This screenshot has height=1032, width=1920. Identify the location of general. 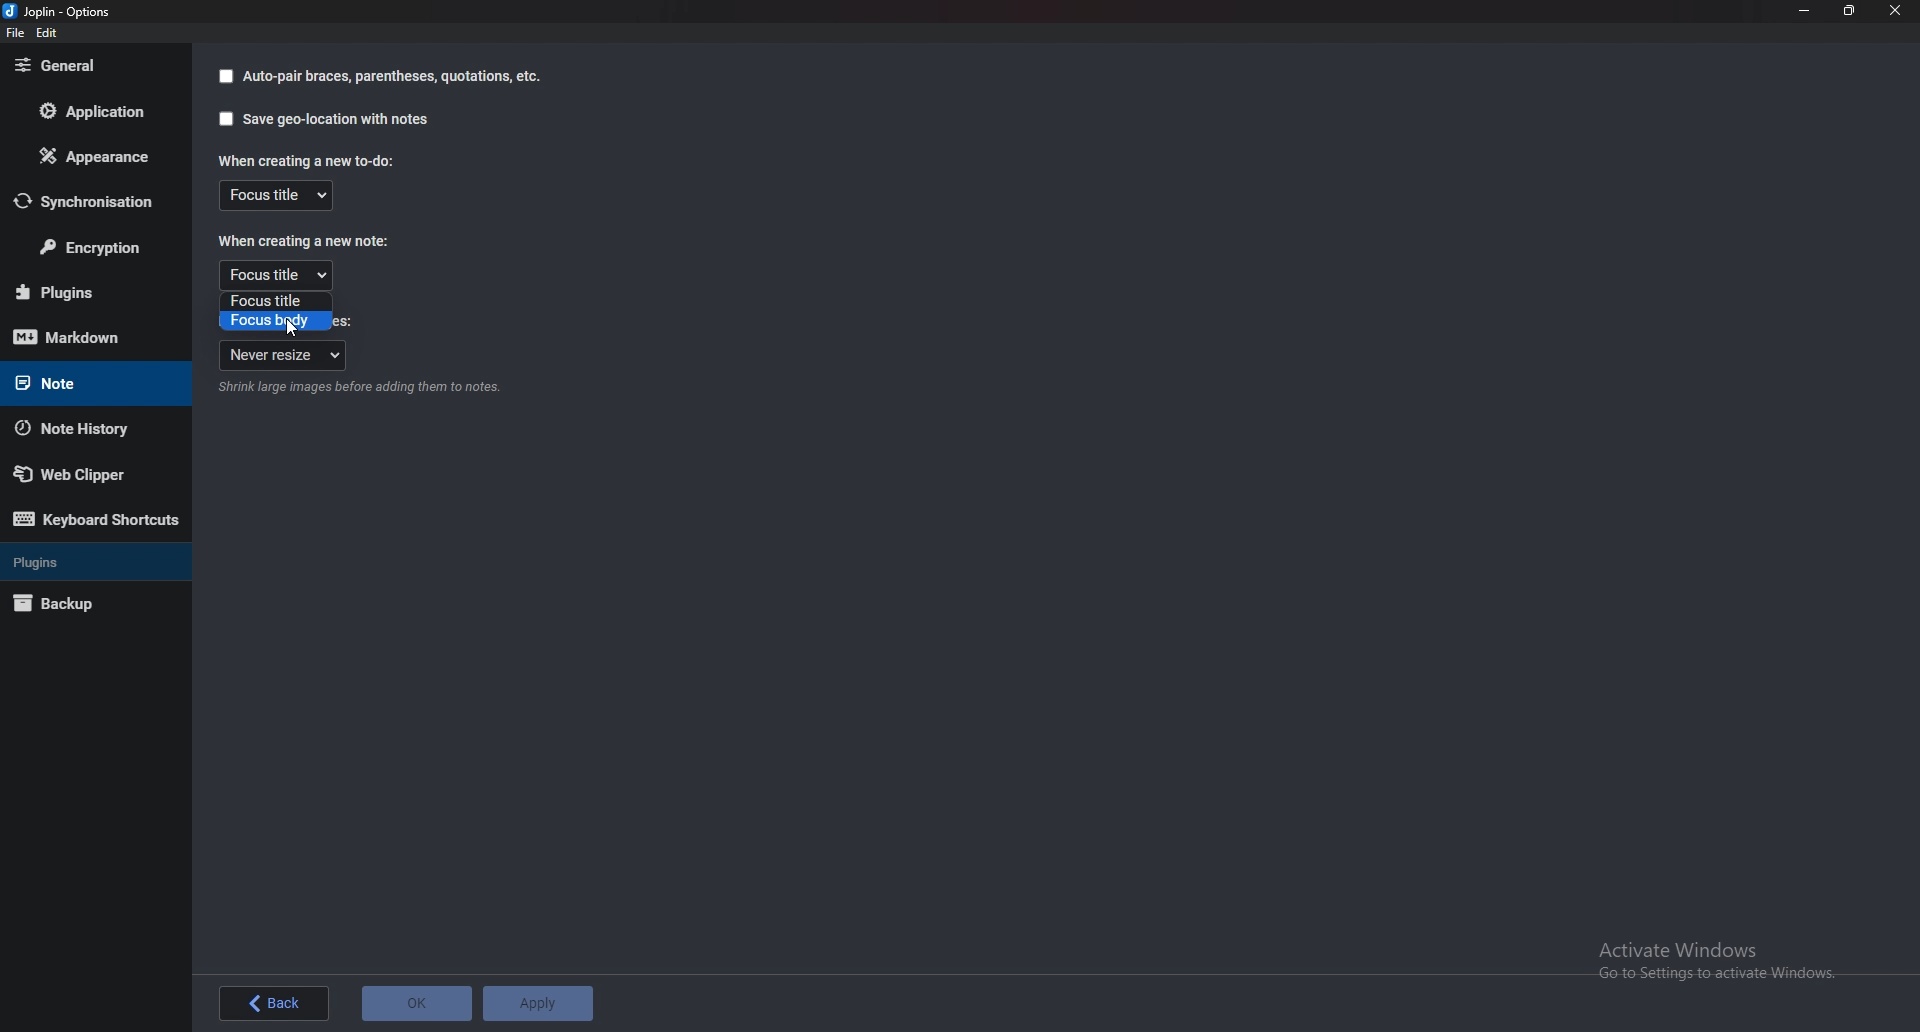
(89, 64).